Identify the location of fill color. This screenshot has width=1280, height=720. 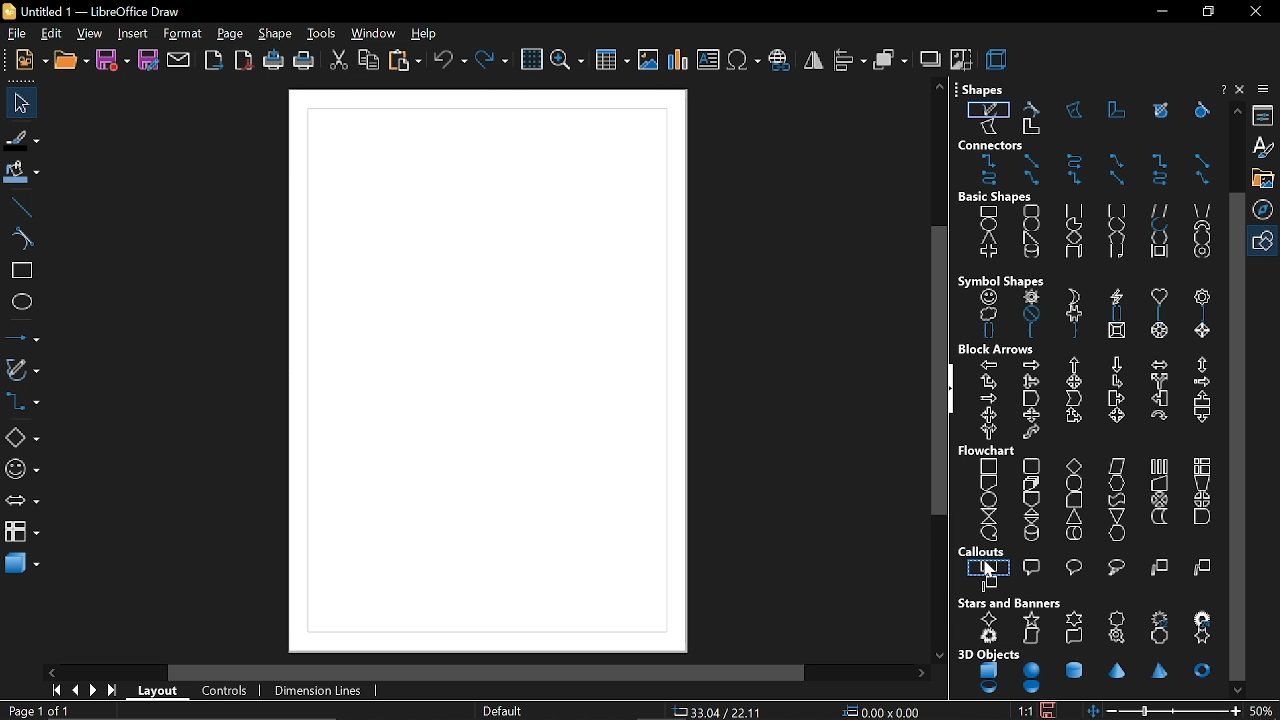
(22, 172).